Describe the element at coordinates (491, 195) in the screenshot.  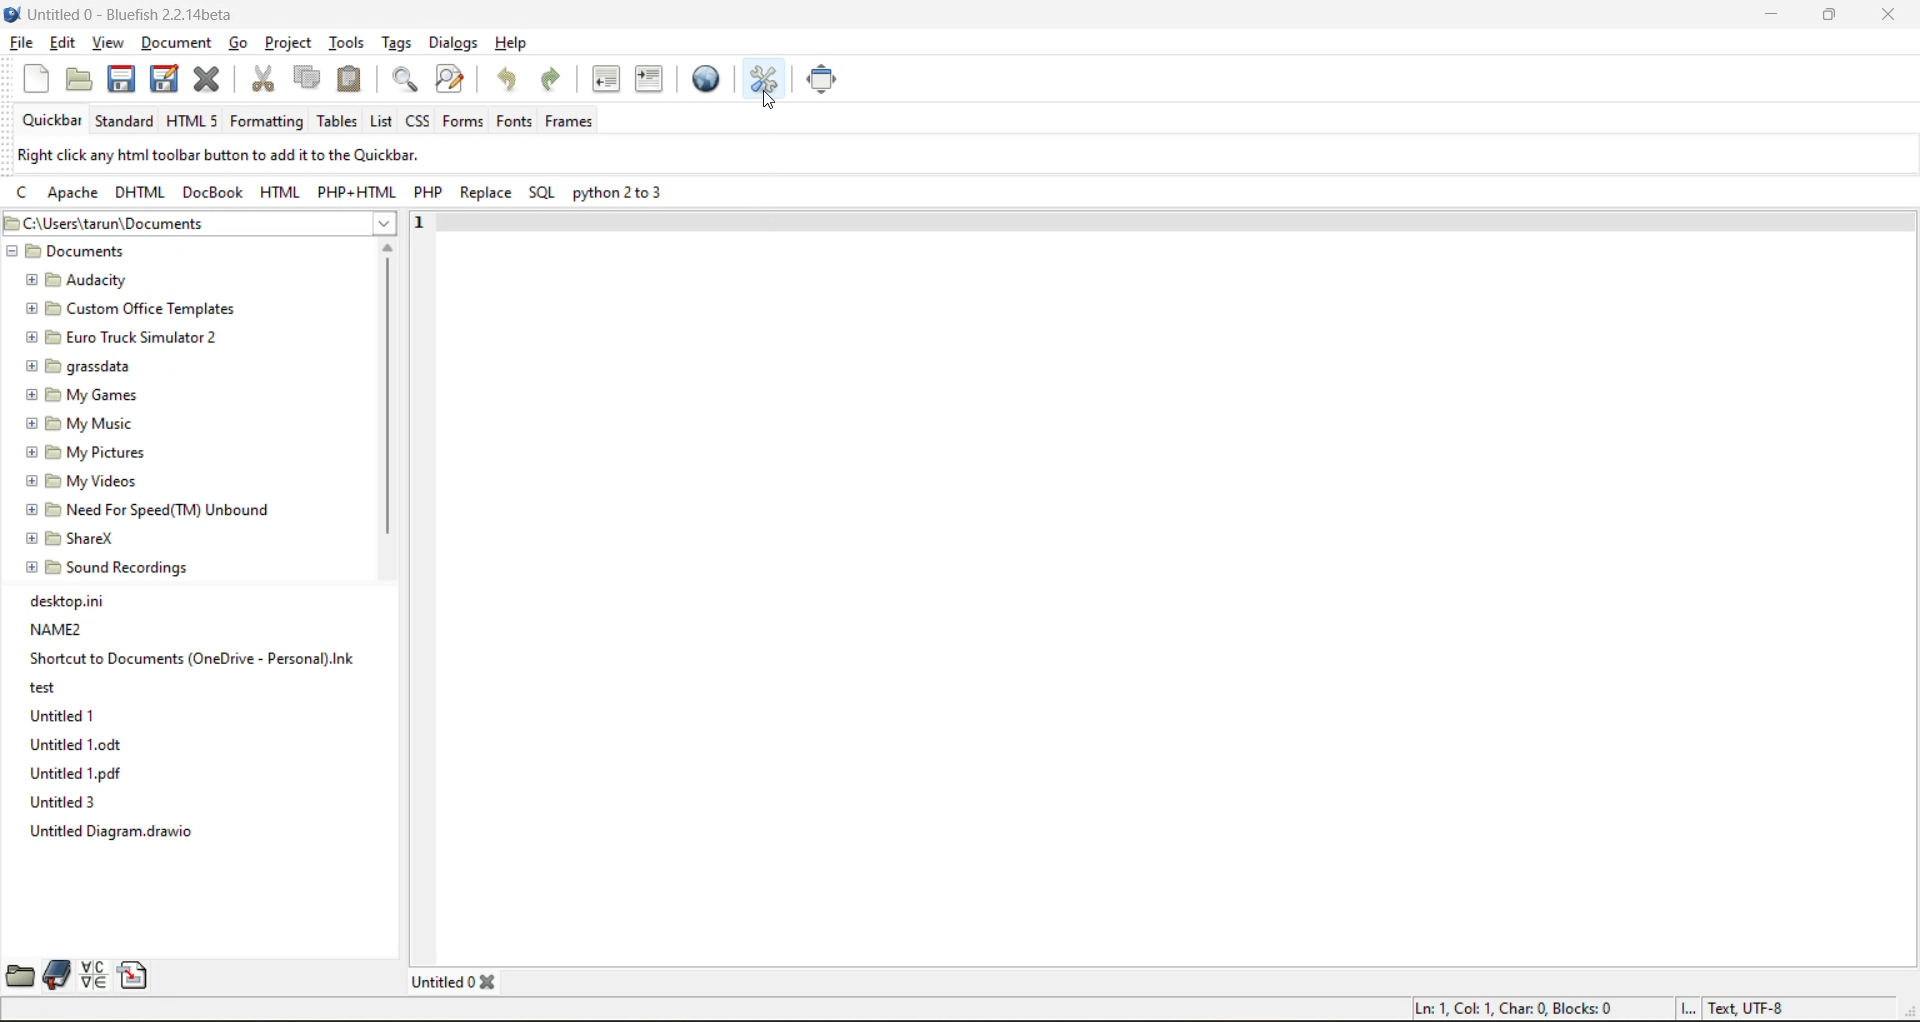
I see `replace` at that location.